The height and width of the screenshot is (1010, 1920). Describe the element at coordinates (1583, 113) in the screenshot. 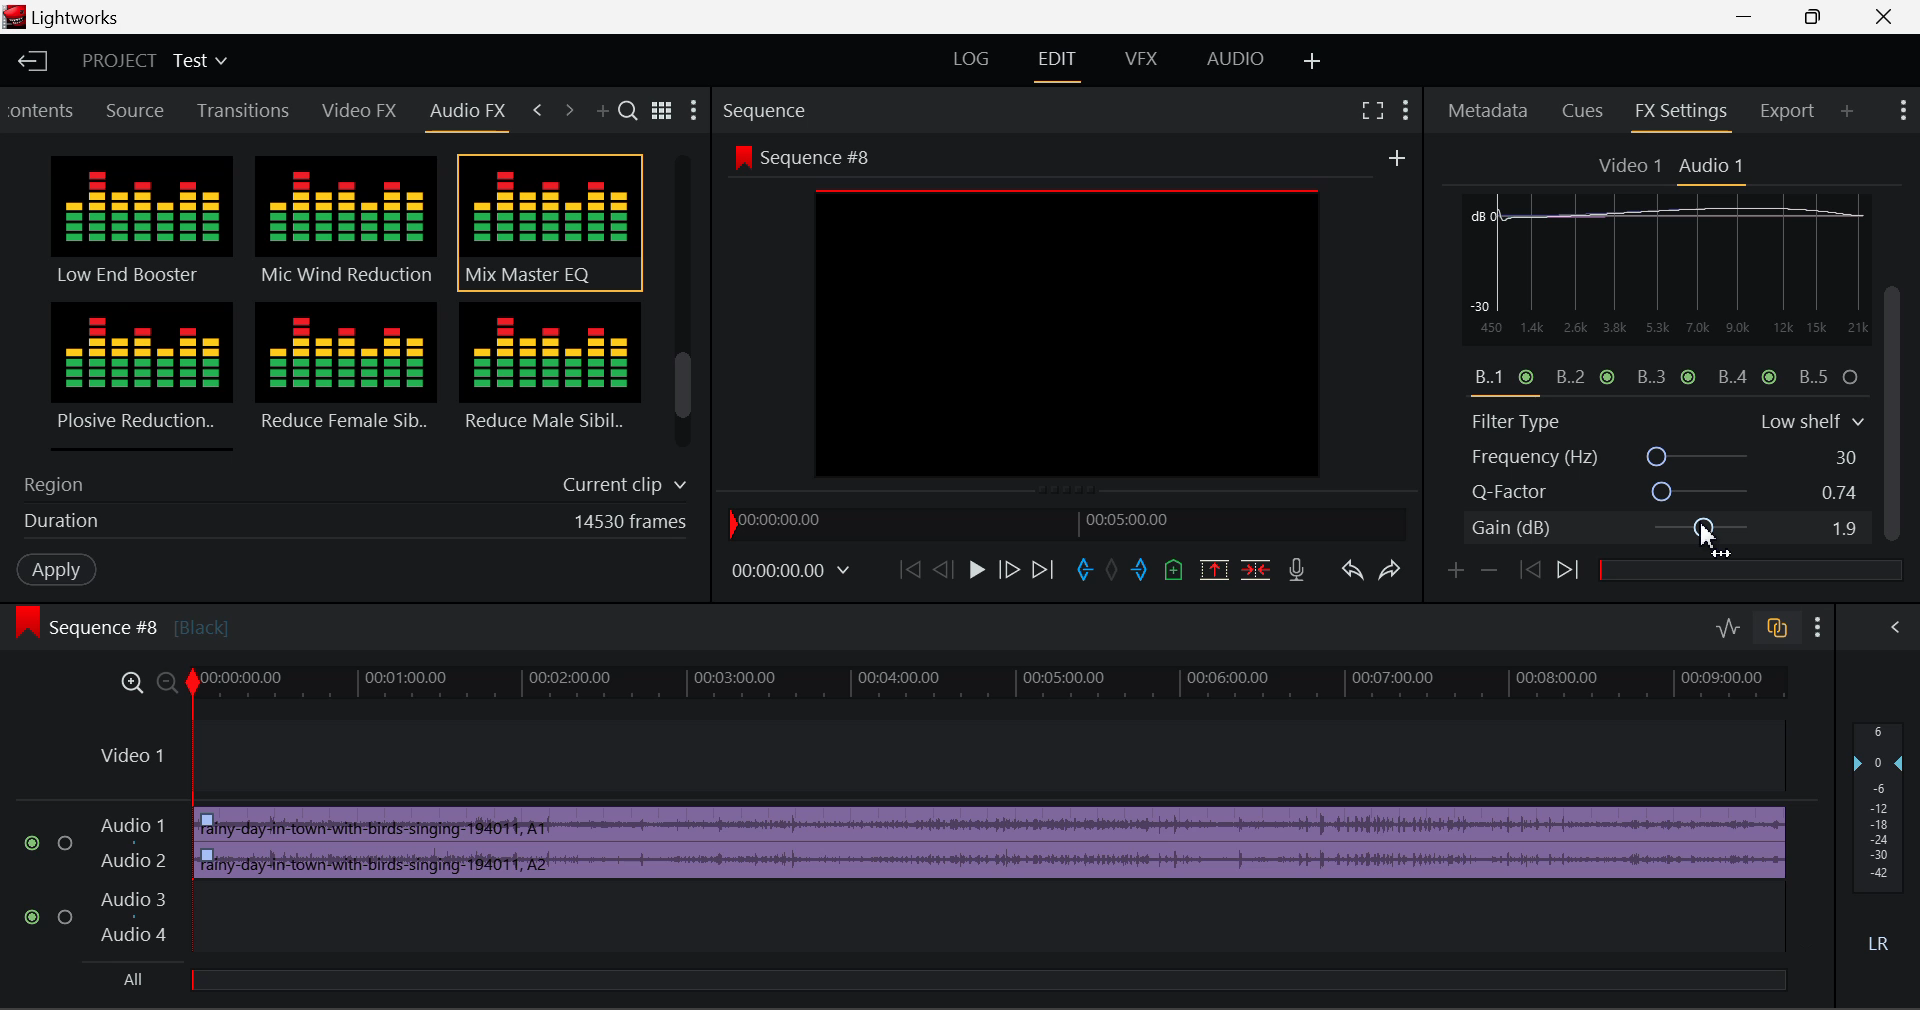

I see `Cues` at that location.